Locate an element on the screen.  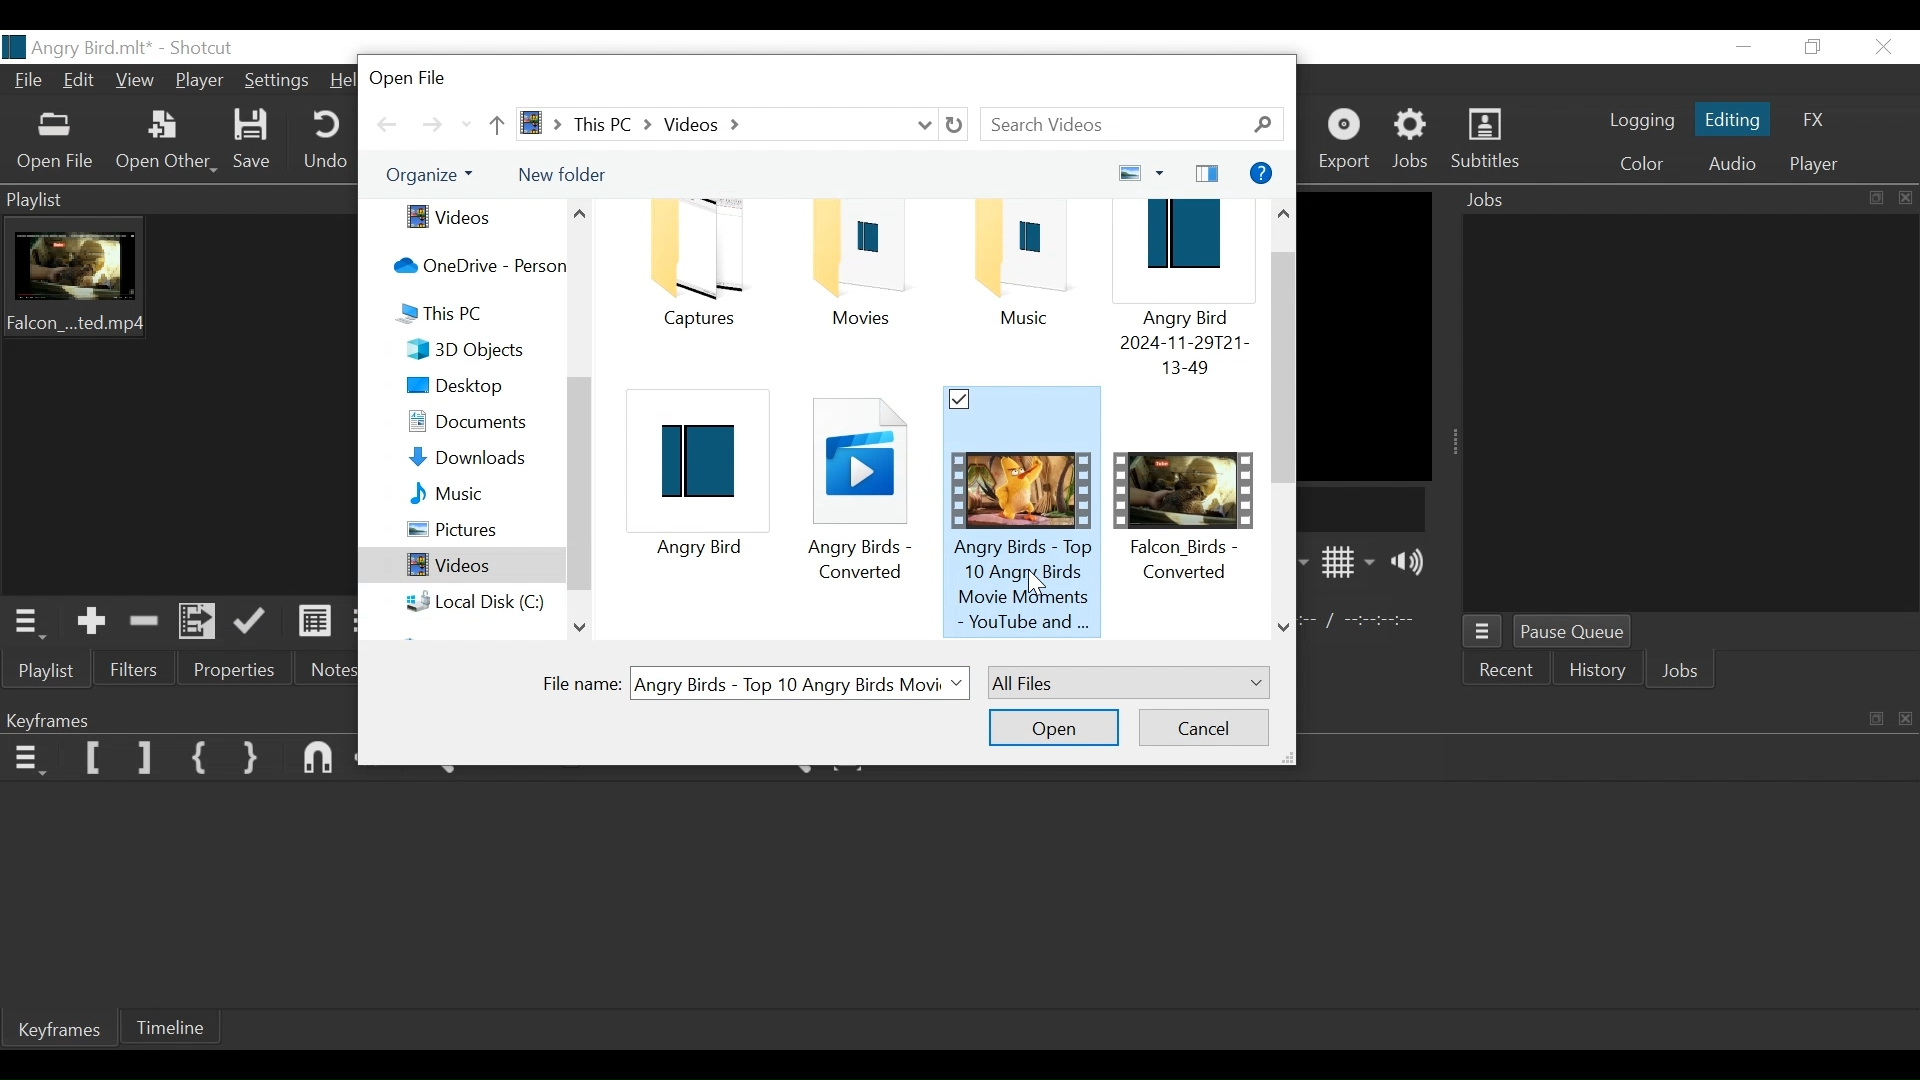
Pause Queue is located at coordinates (1571, 631).